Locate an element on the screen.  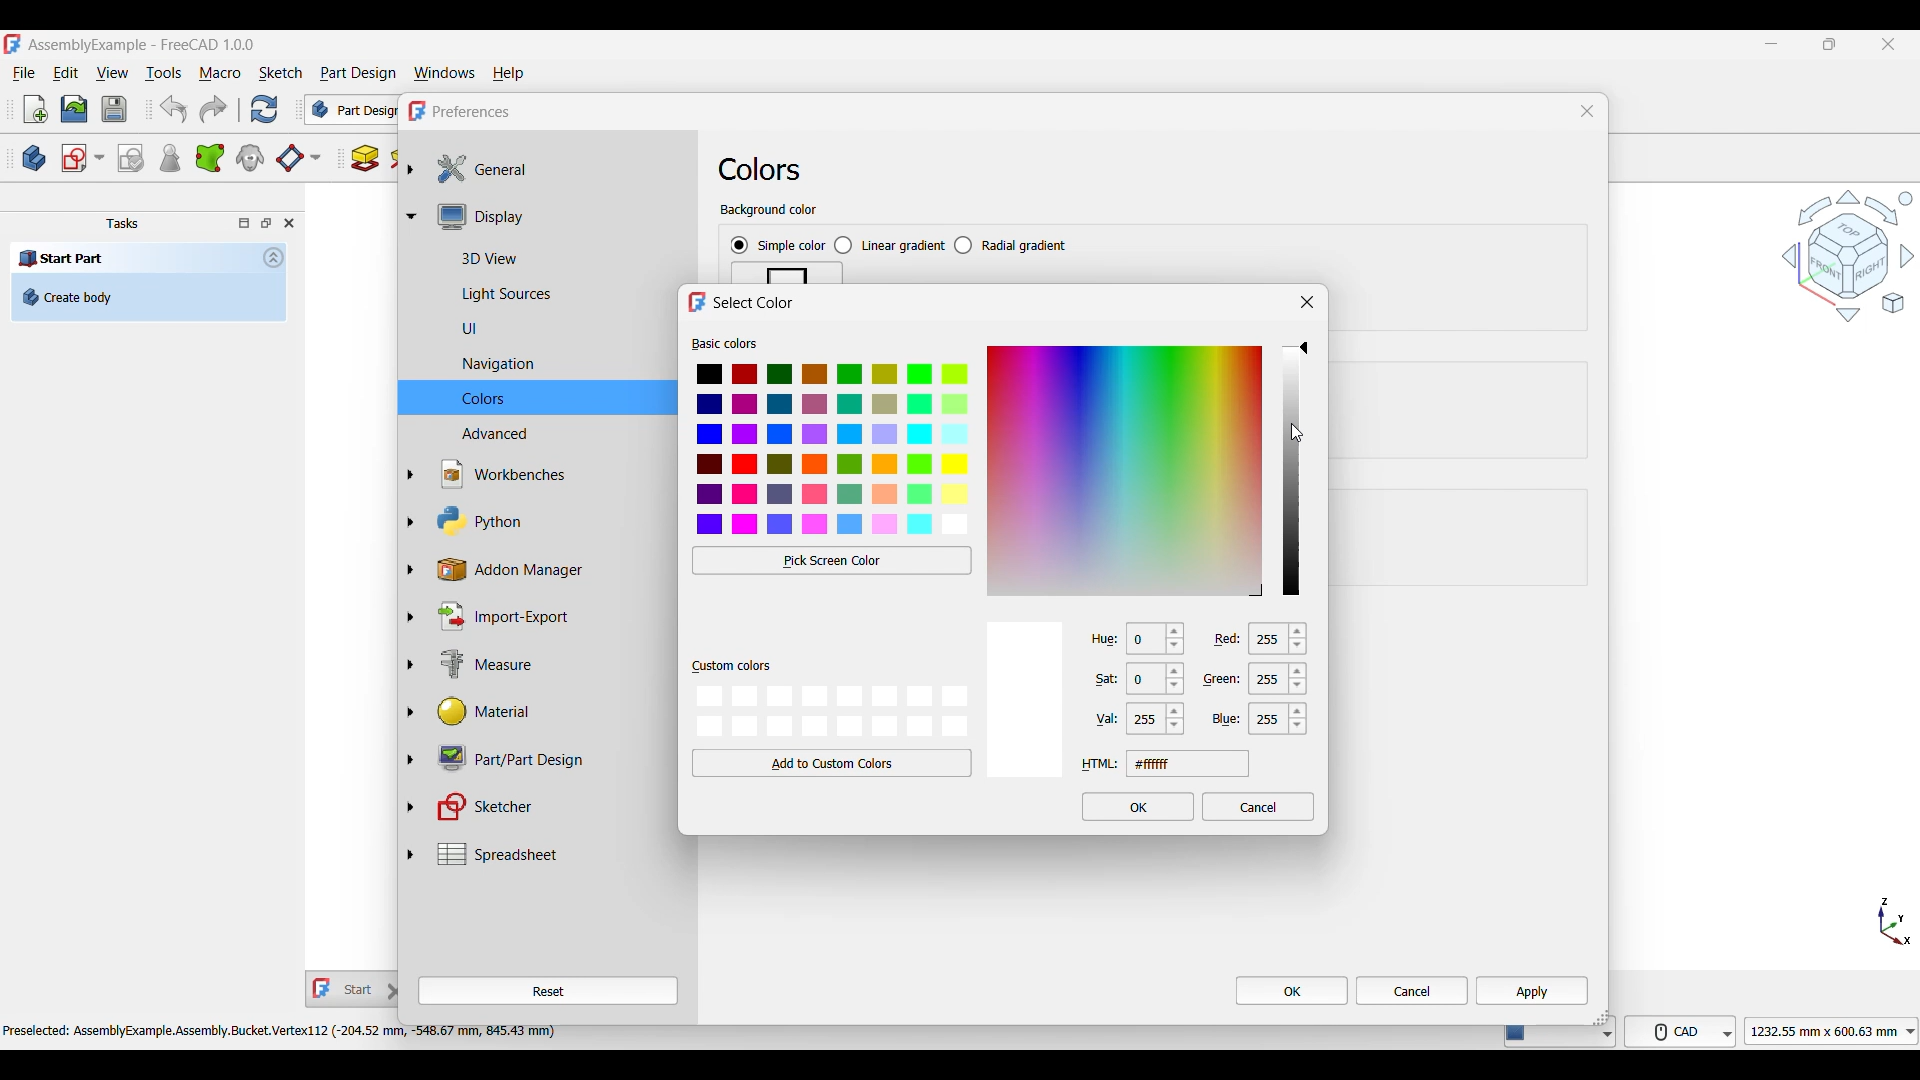
3D View is located at coordinates (558, 256).